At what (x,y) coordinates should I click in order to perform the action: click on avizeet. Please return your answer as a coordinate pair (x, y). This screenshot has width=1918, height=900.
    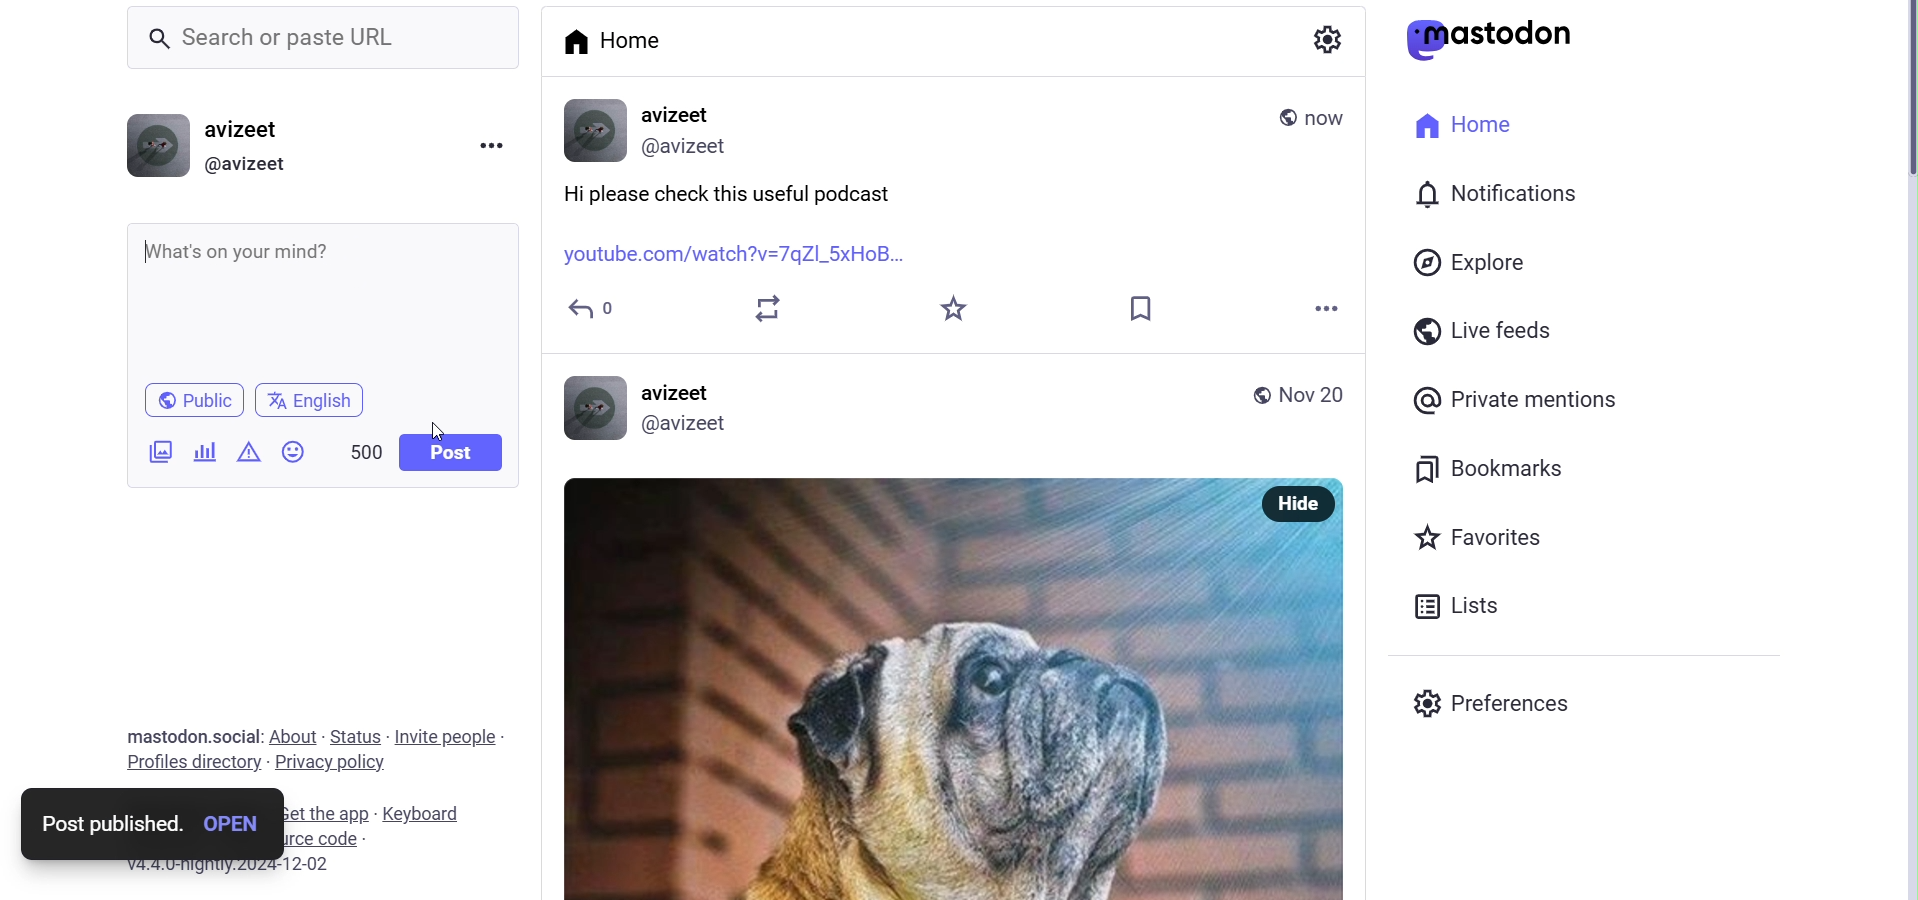
    Looking at the image, I should click on (682, 116).